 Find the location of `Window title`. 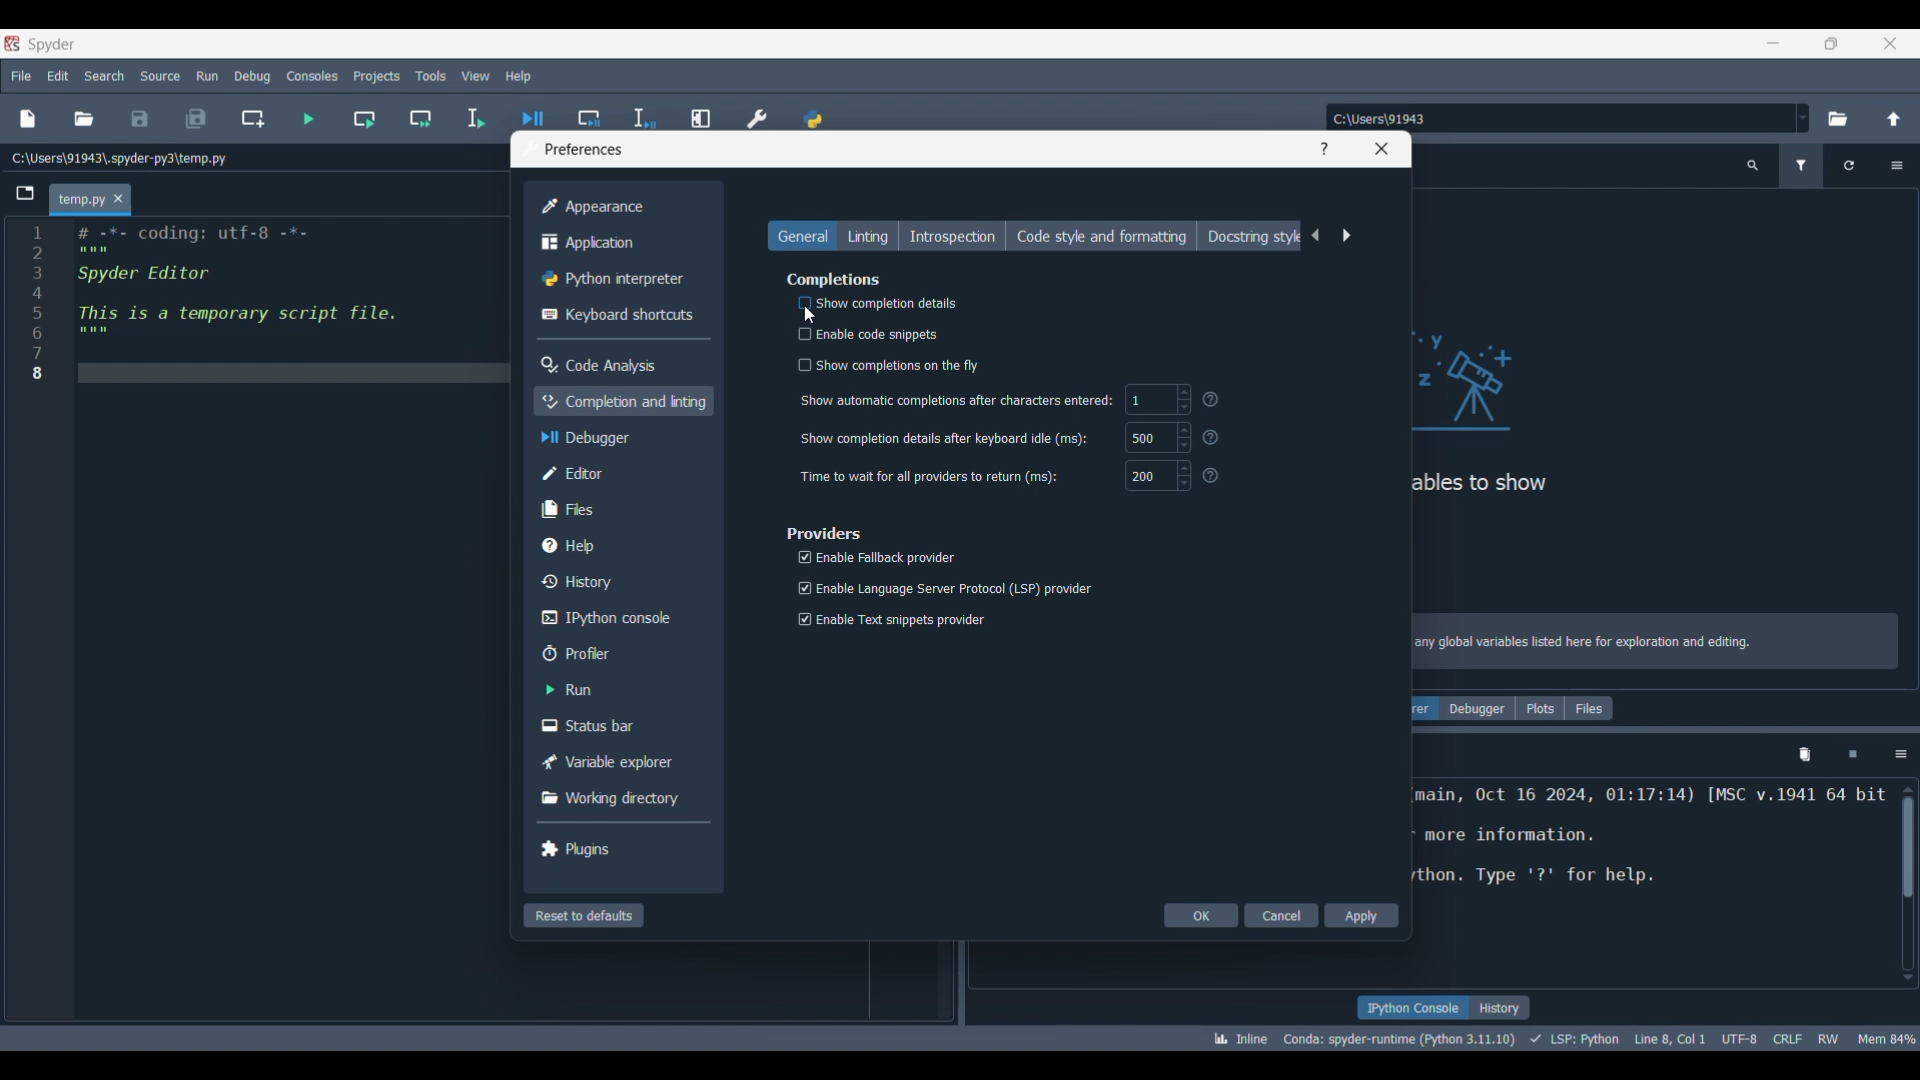

Window title is located at coordinates (584, 149).